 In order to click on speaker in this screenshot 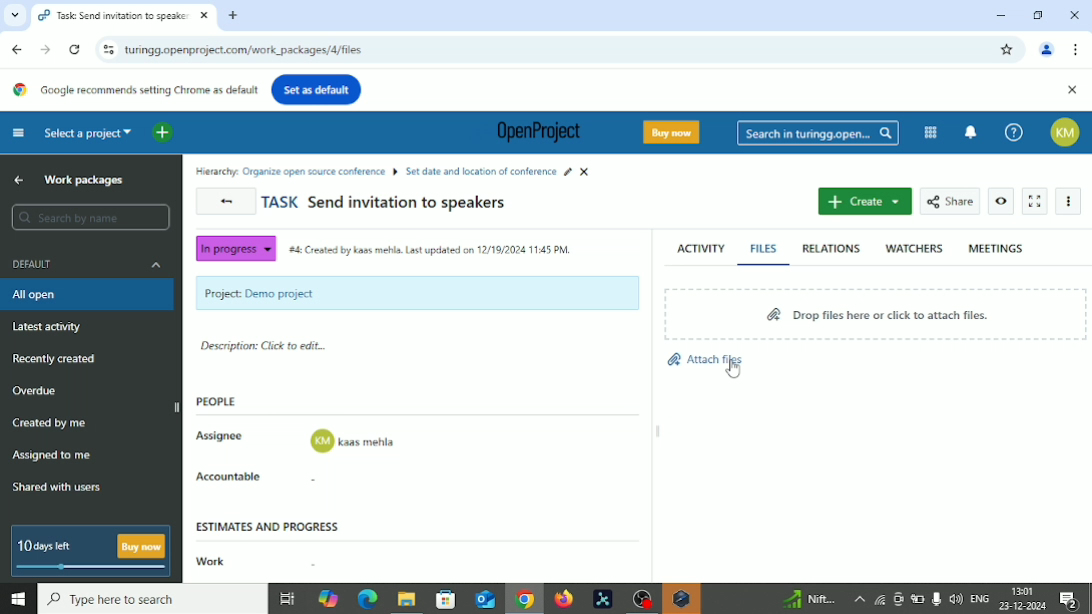, I will do `click(956, 598)`.